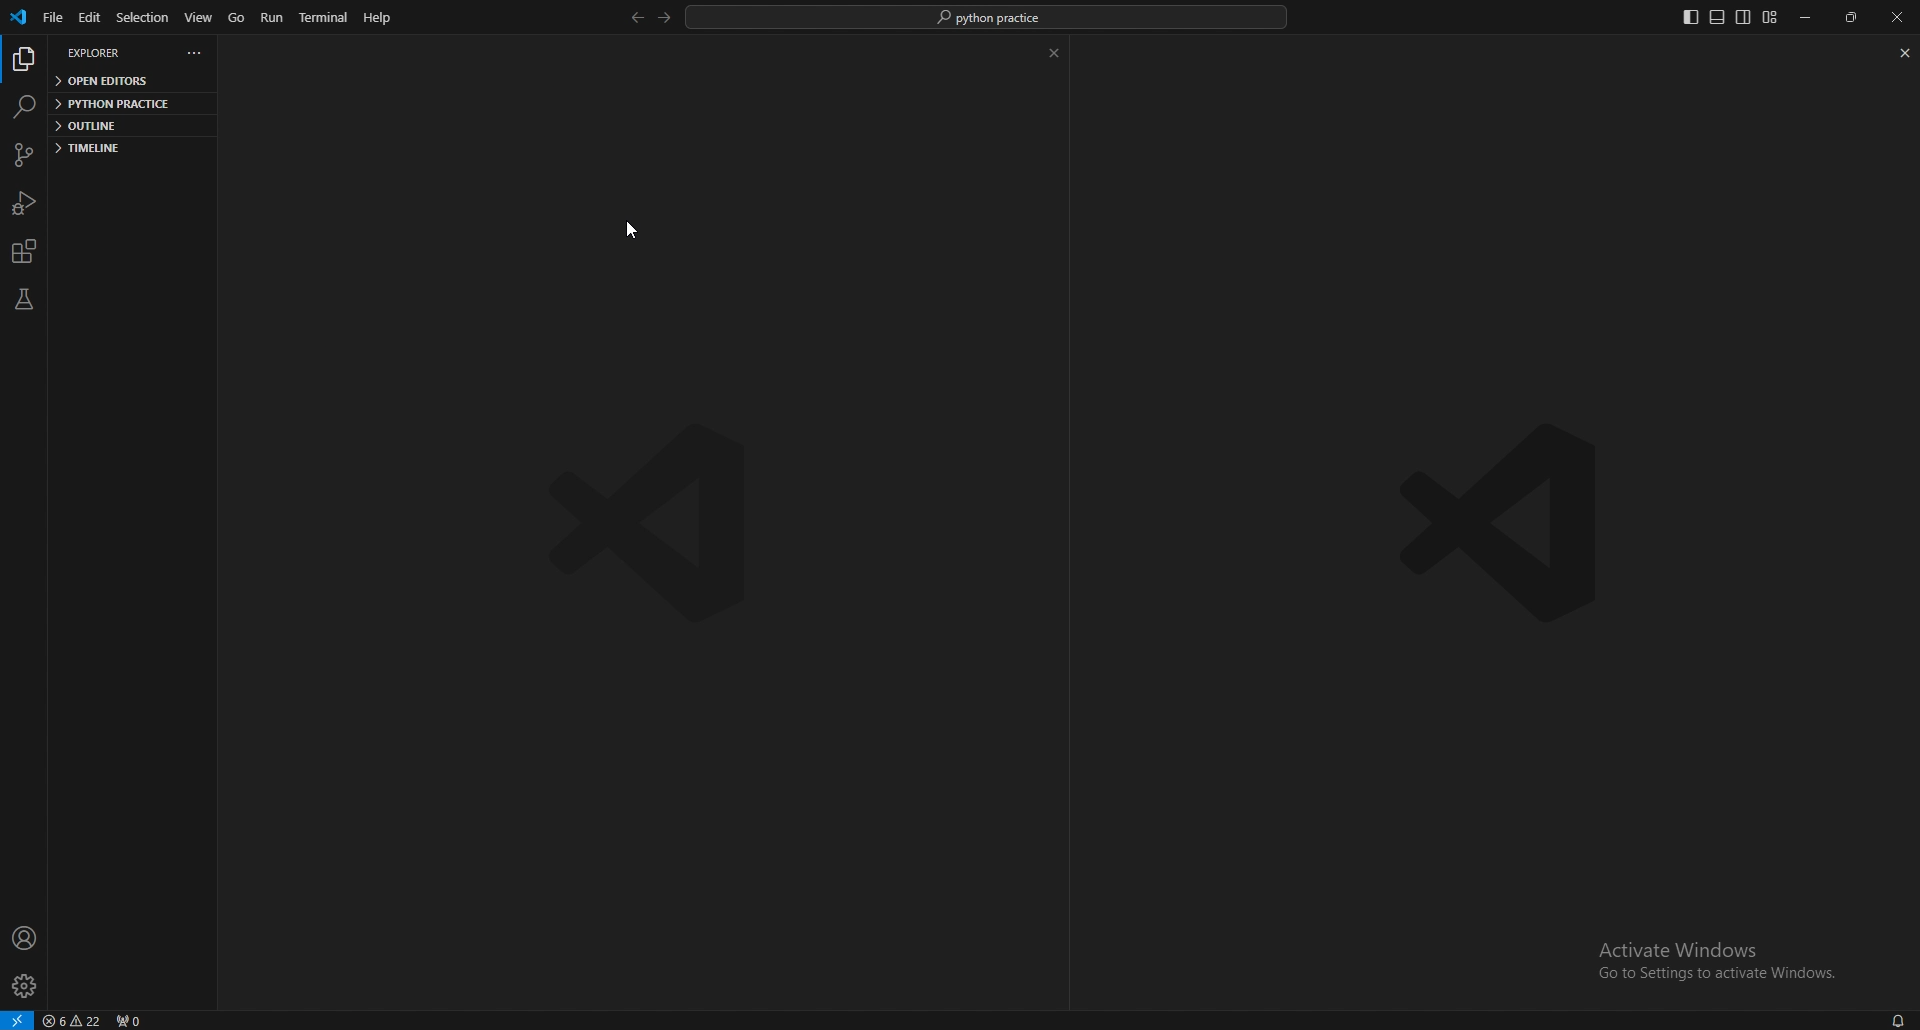 The width and height of the screenshot is (1920, 1030). What do you see at coordinates (125, 102) in the screenshot?
I see `python practice` at bounding box center [125, 102].